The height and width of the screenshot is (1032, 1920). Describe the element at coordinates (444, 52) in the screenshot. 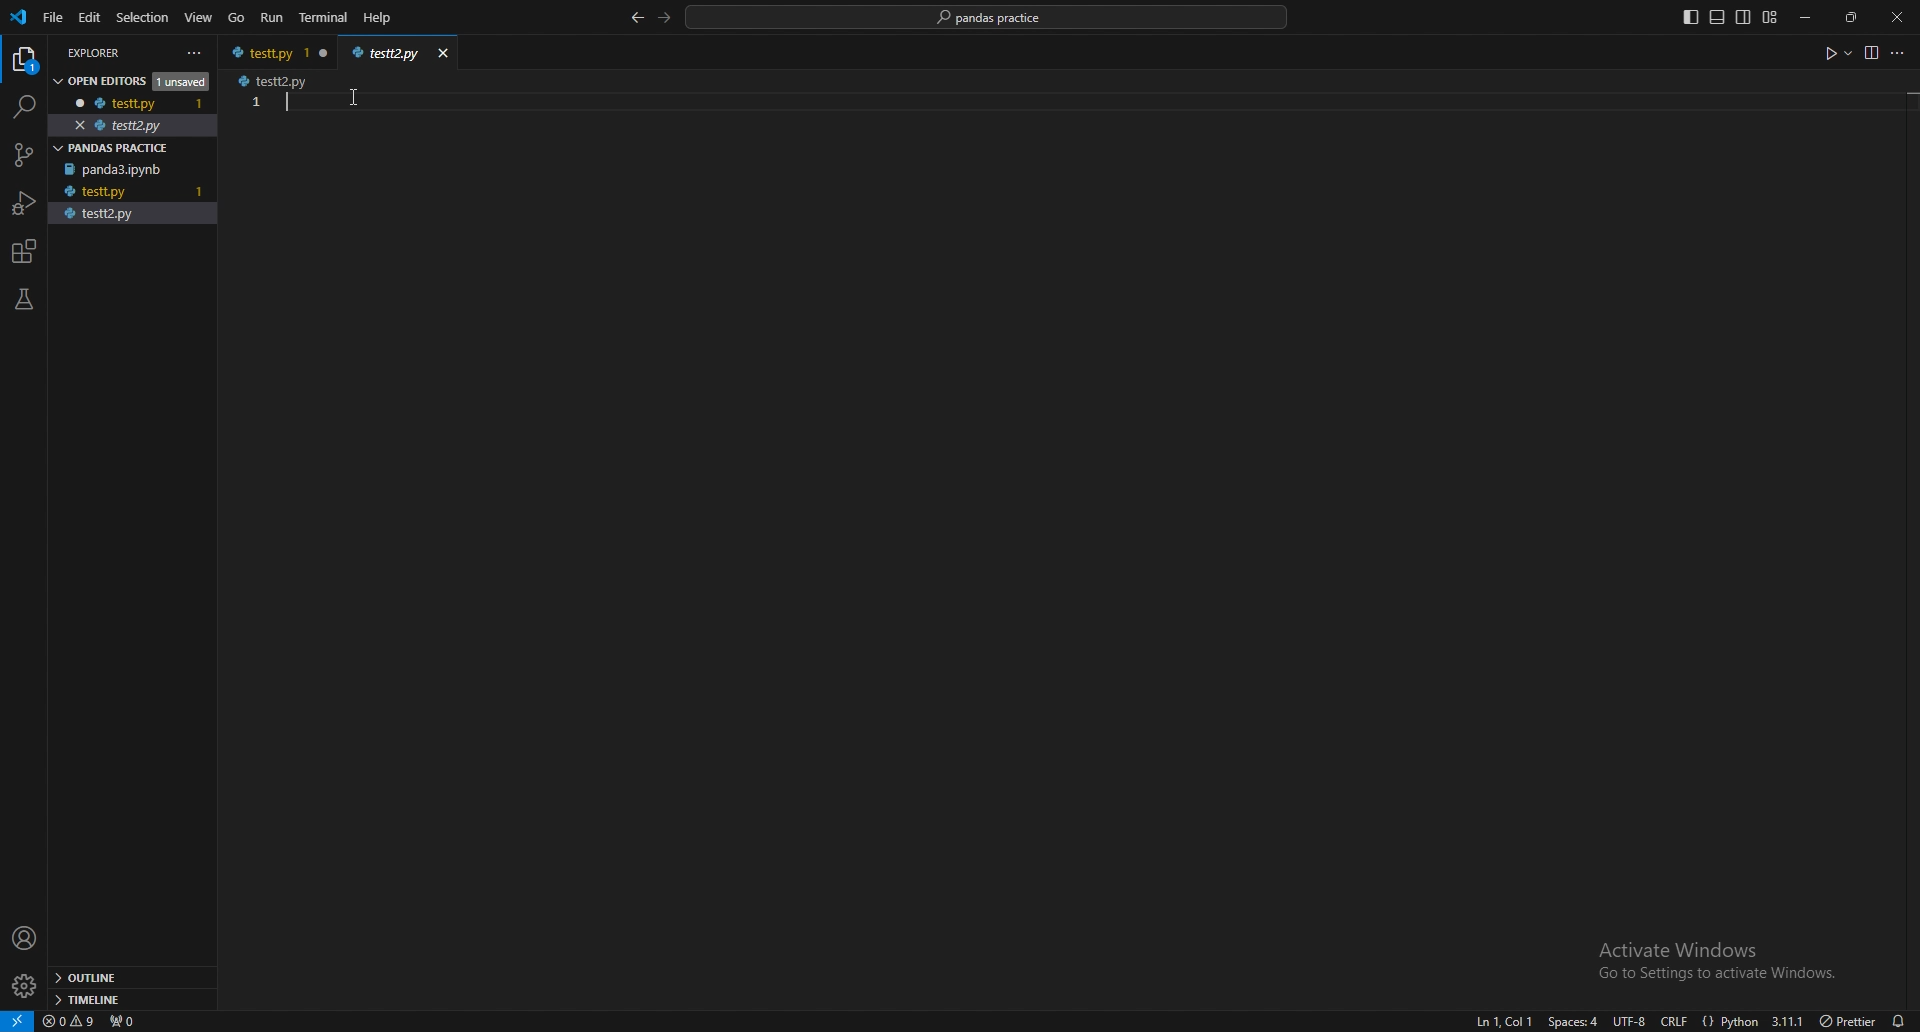

I see `close window` at that location.